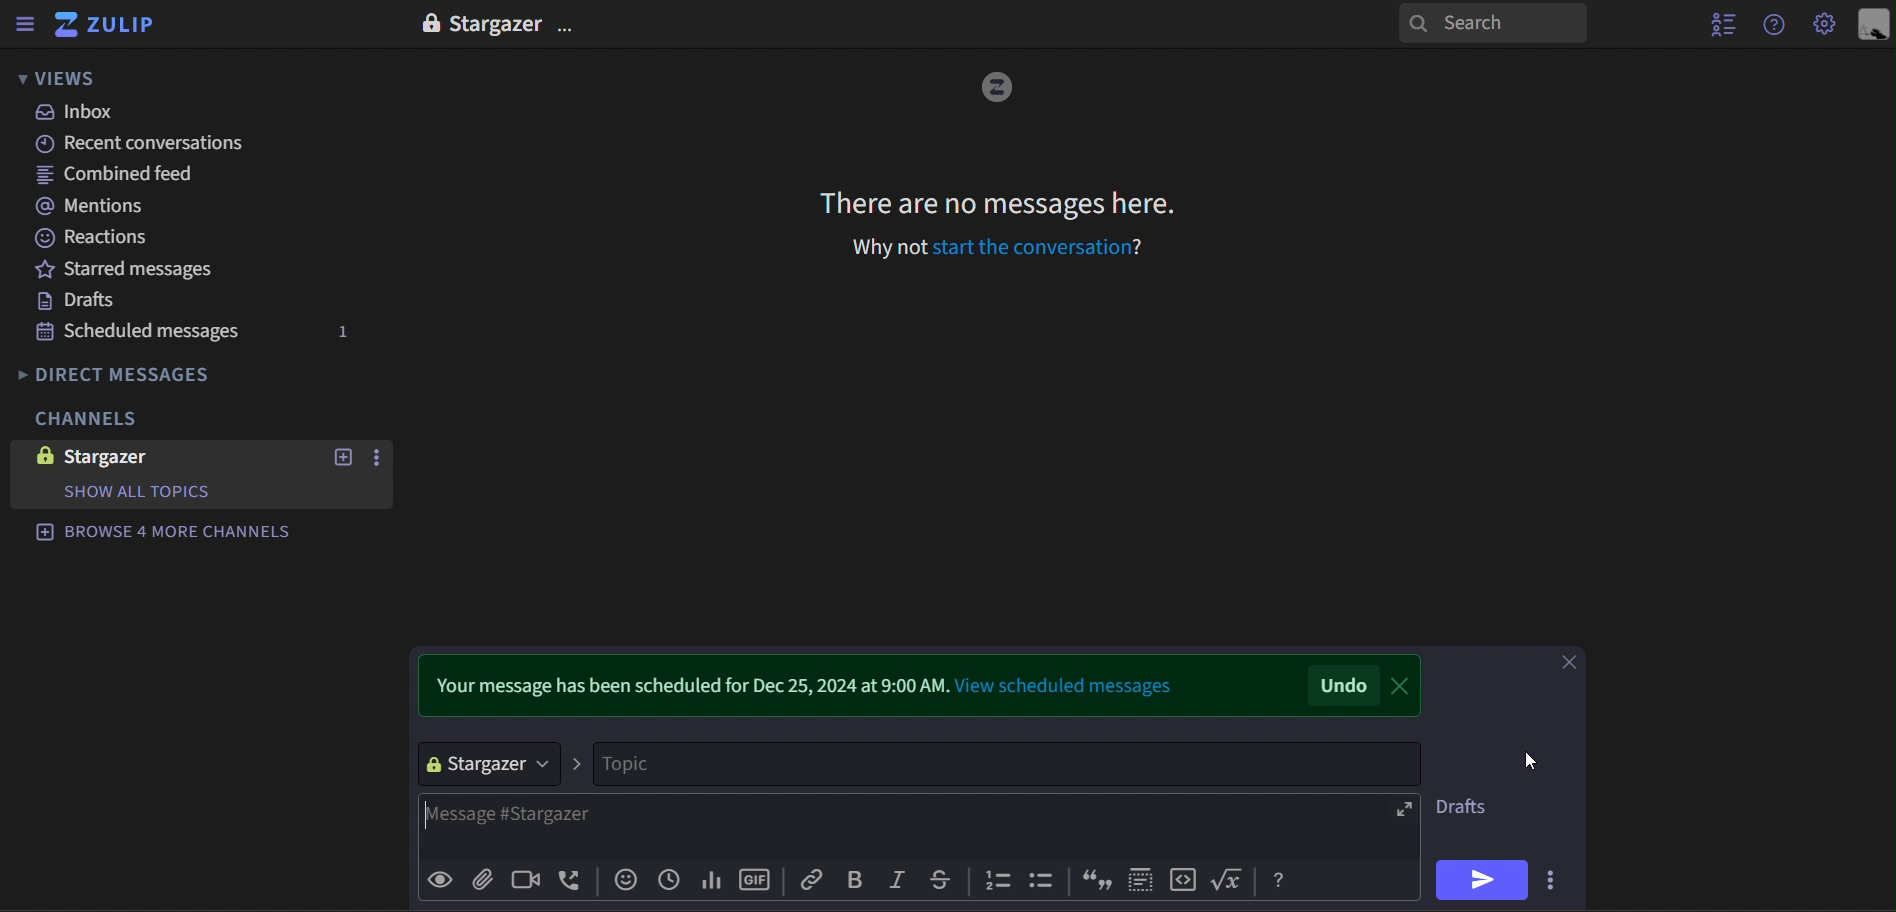 This screenshot has width=1896, height=912. Describe the element at coordinates (145, 271) in the screenshot. I see `starred messages` at that location.